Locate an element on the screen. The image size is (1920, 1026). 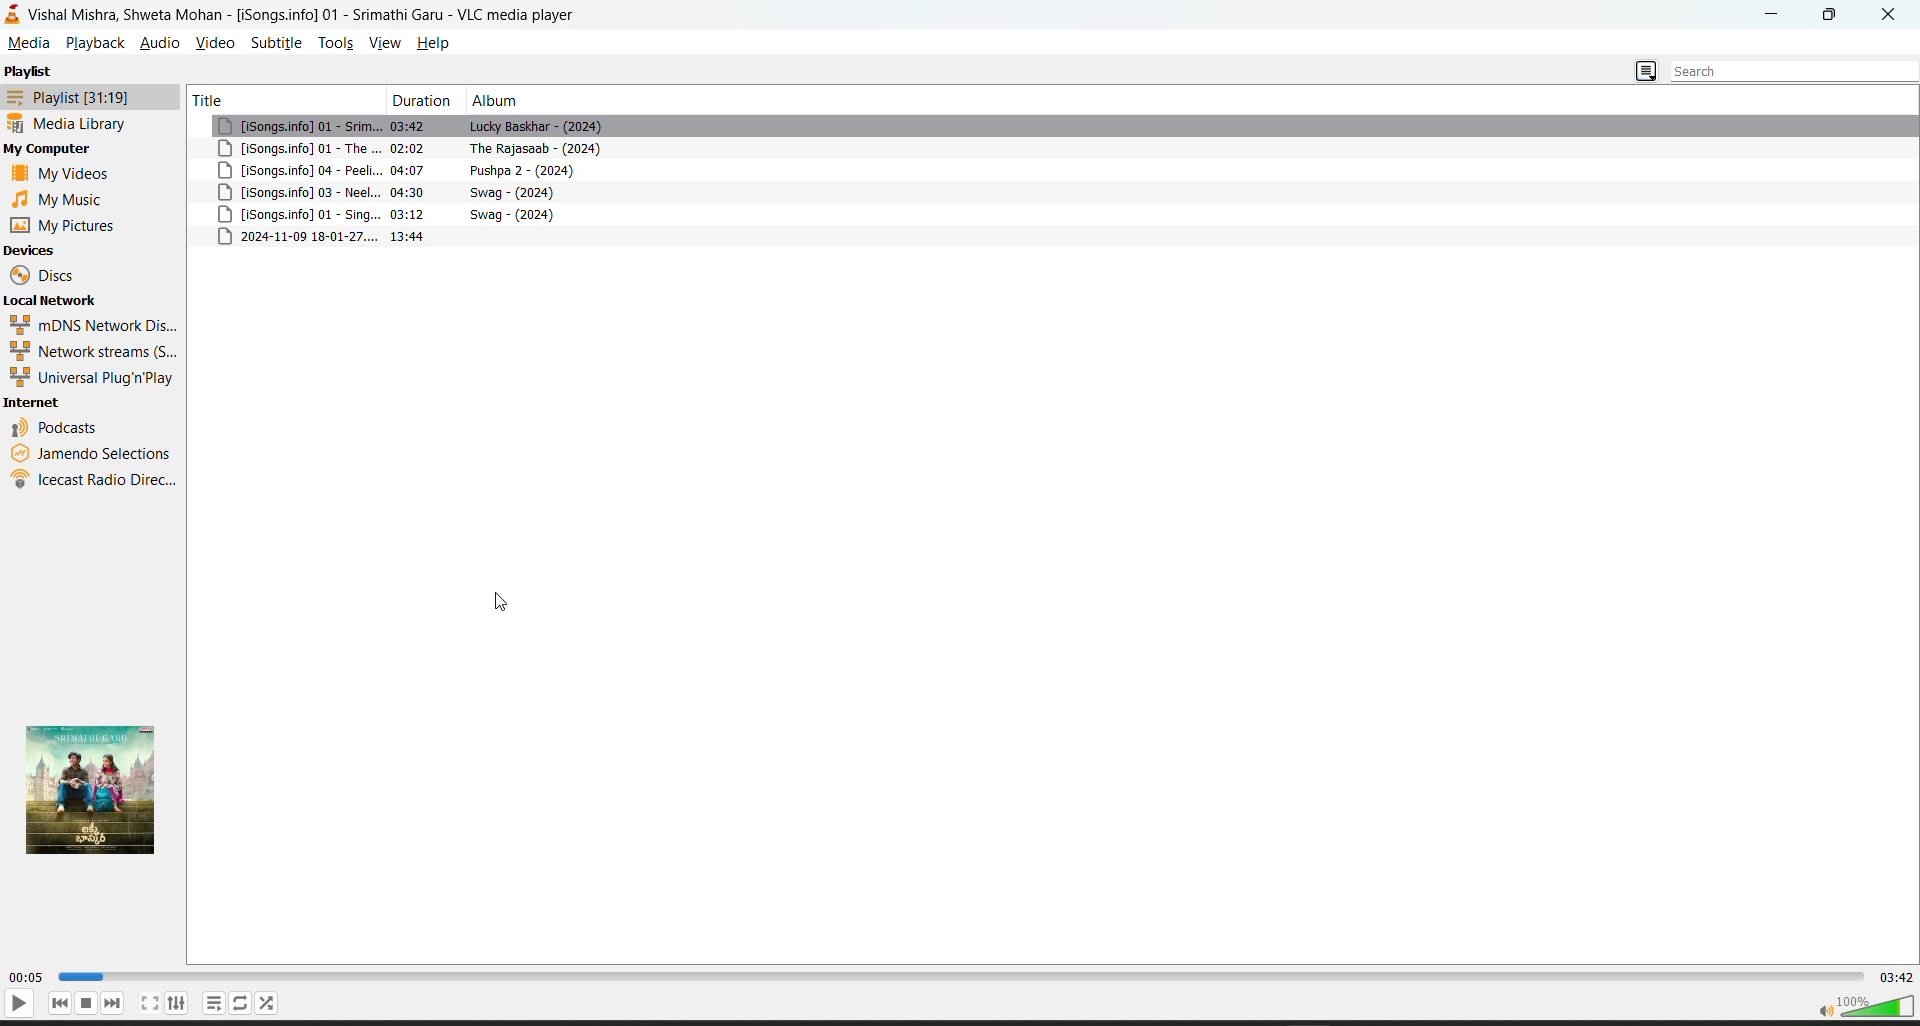
close is located at coordinates (1888, 13).